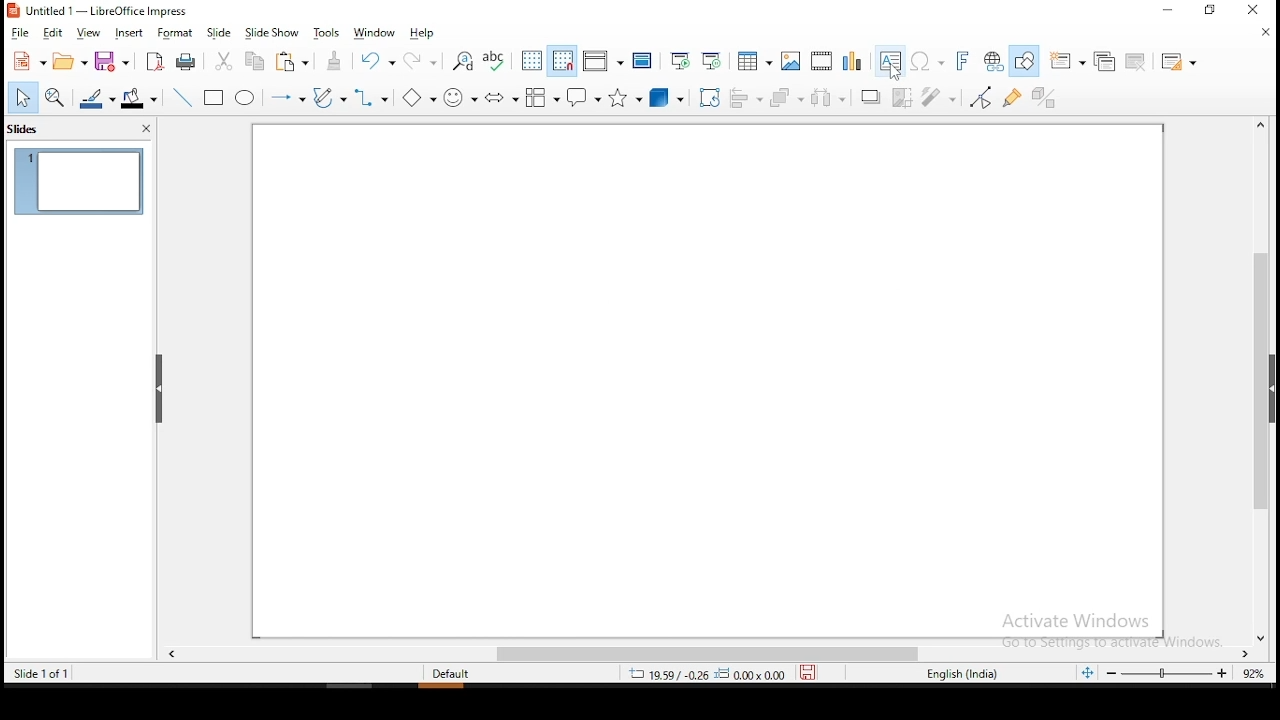 The width and height of the screenshot is (1280, 720). Describe the element at coordinates (131, 31) in the screenshot. I see `insert` at that location.